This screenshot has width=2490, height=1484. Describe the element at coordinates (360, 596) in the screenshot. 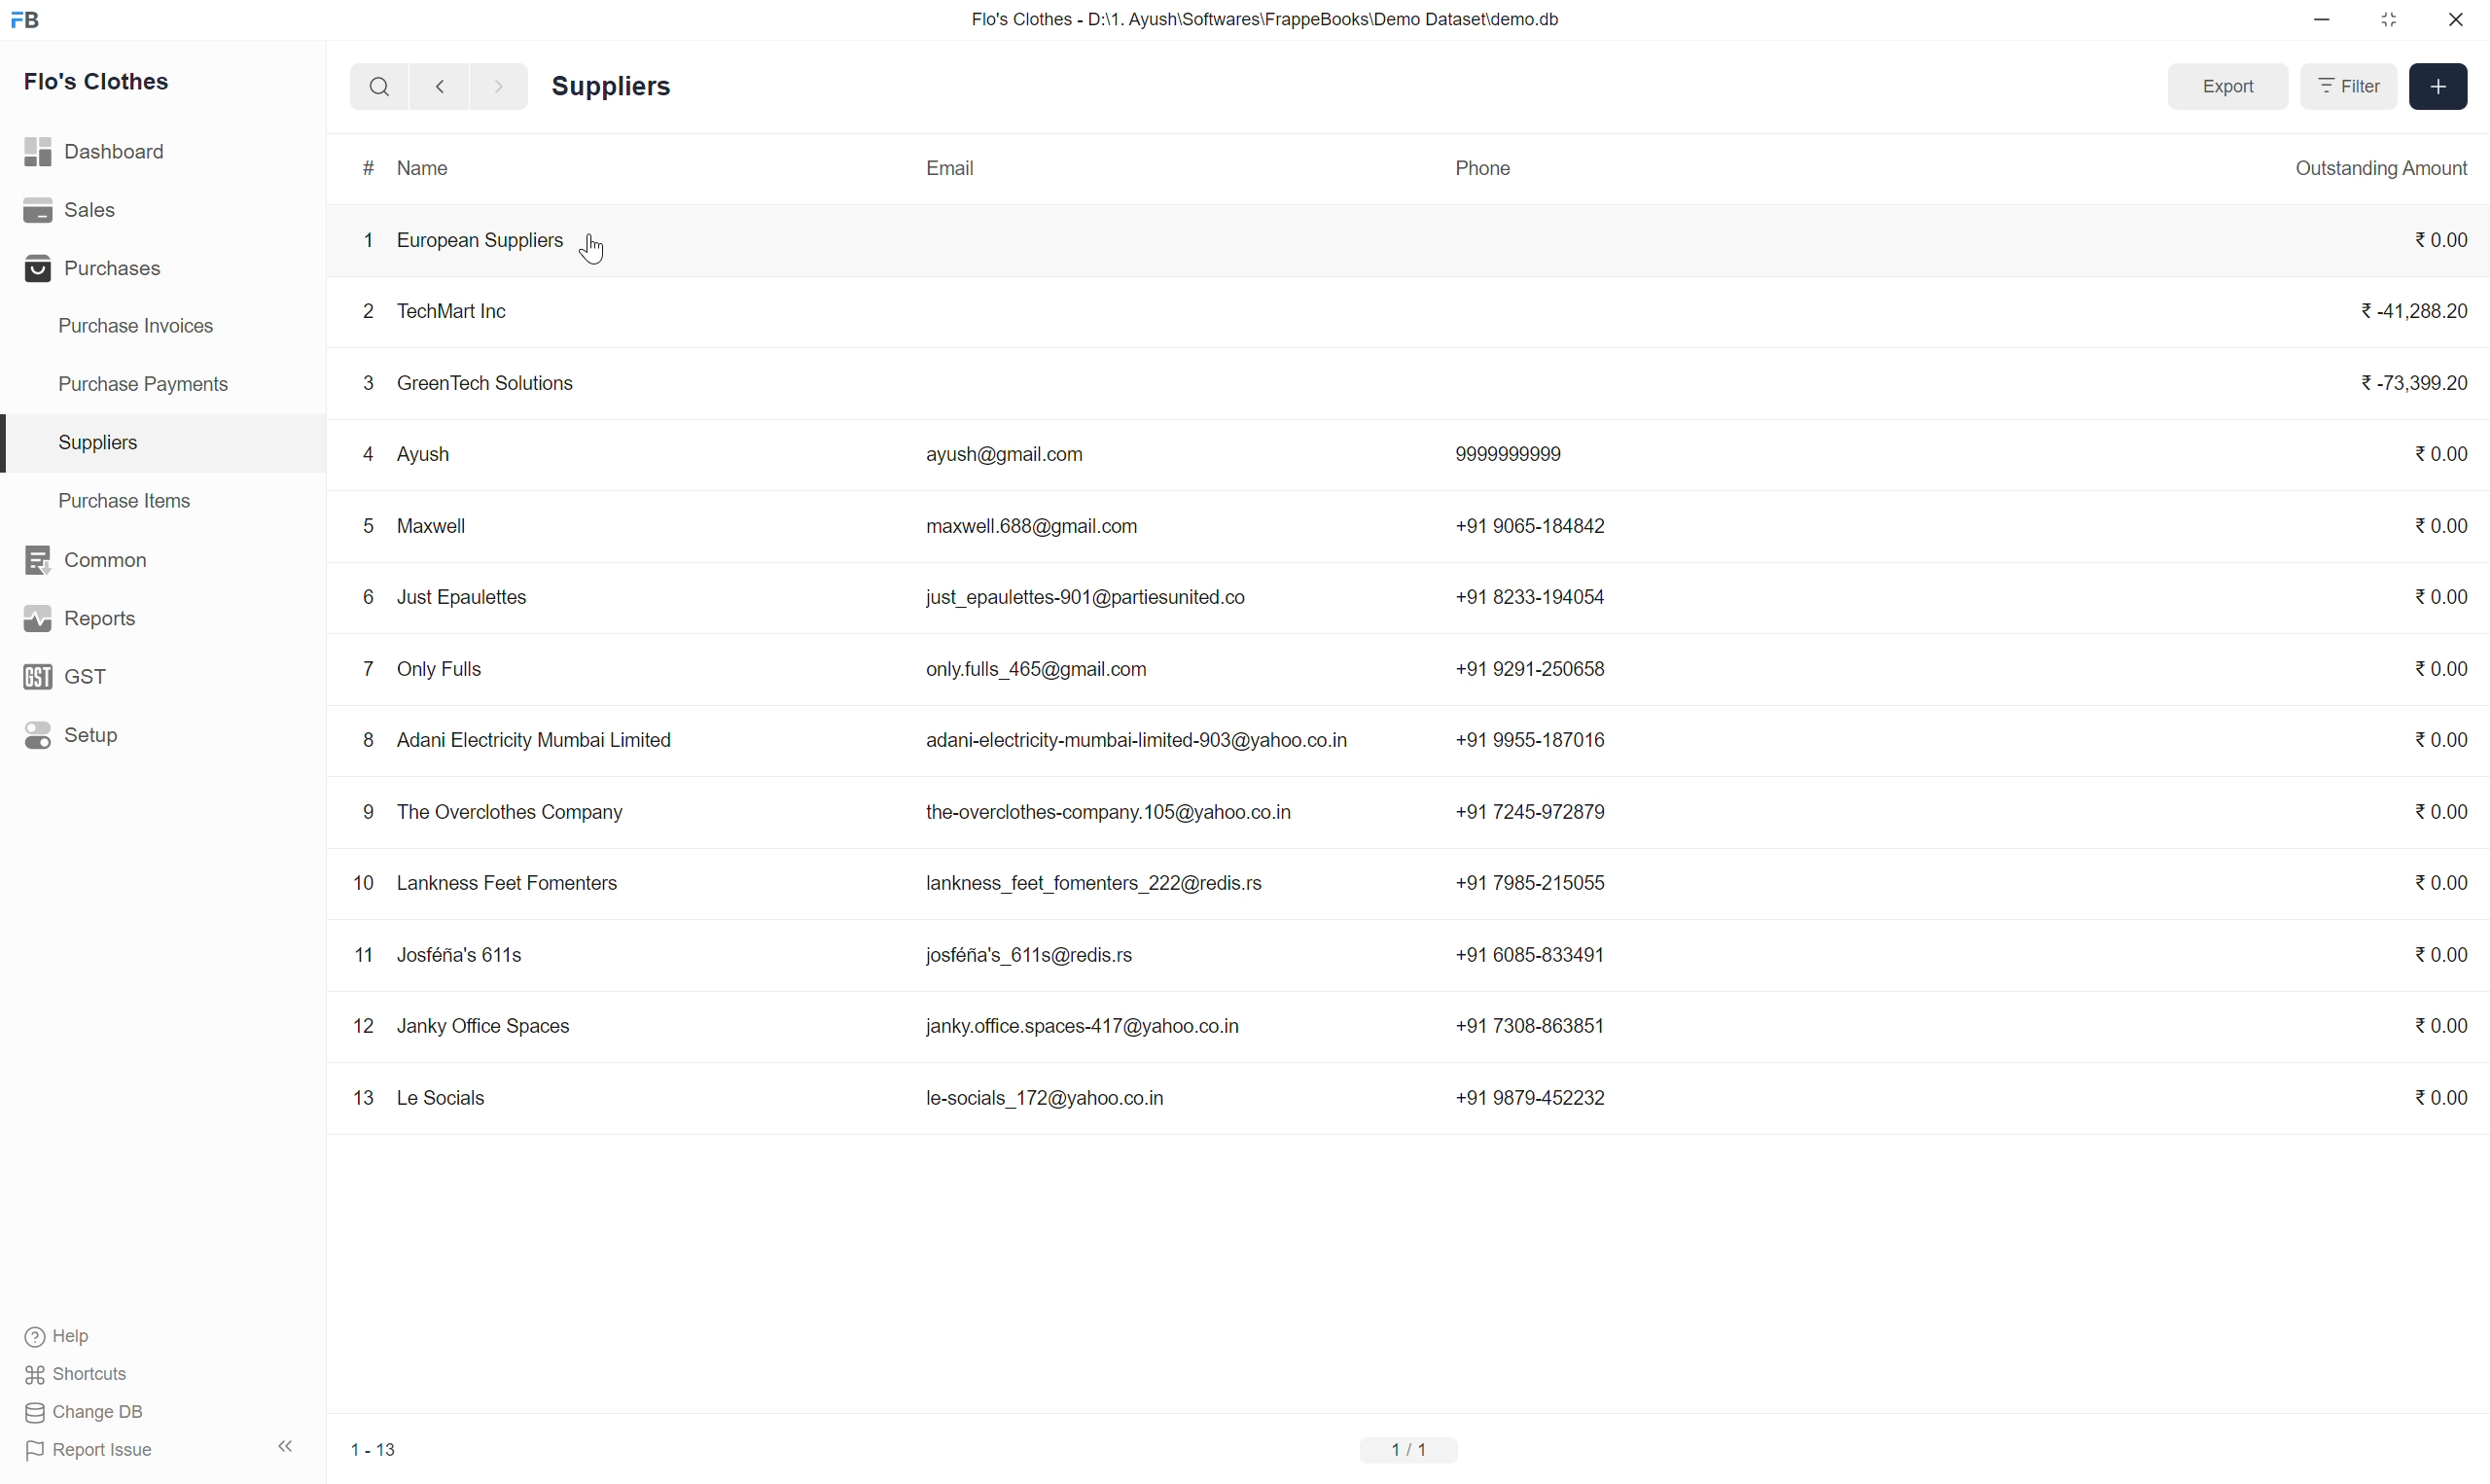

I see `6` at that location.